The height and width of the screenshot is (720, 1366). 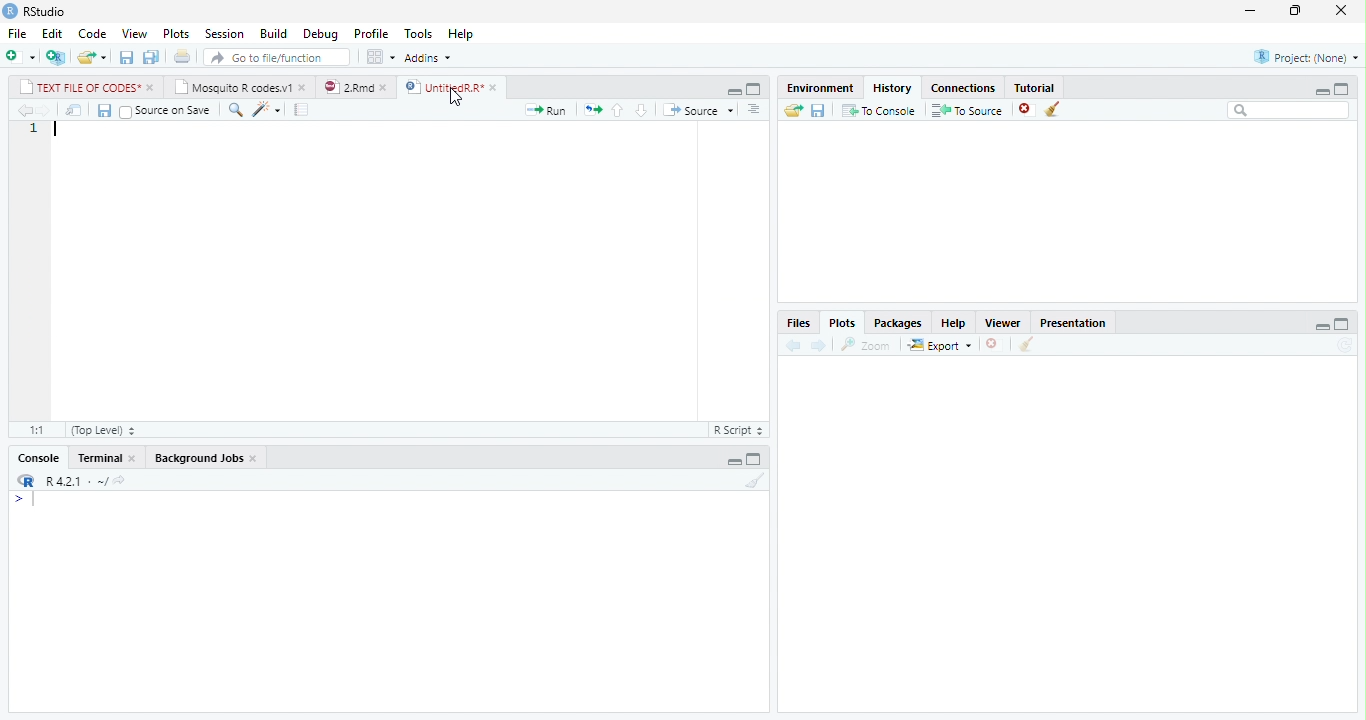 I want to click on close, so click(x=134, y=459).